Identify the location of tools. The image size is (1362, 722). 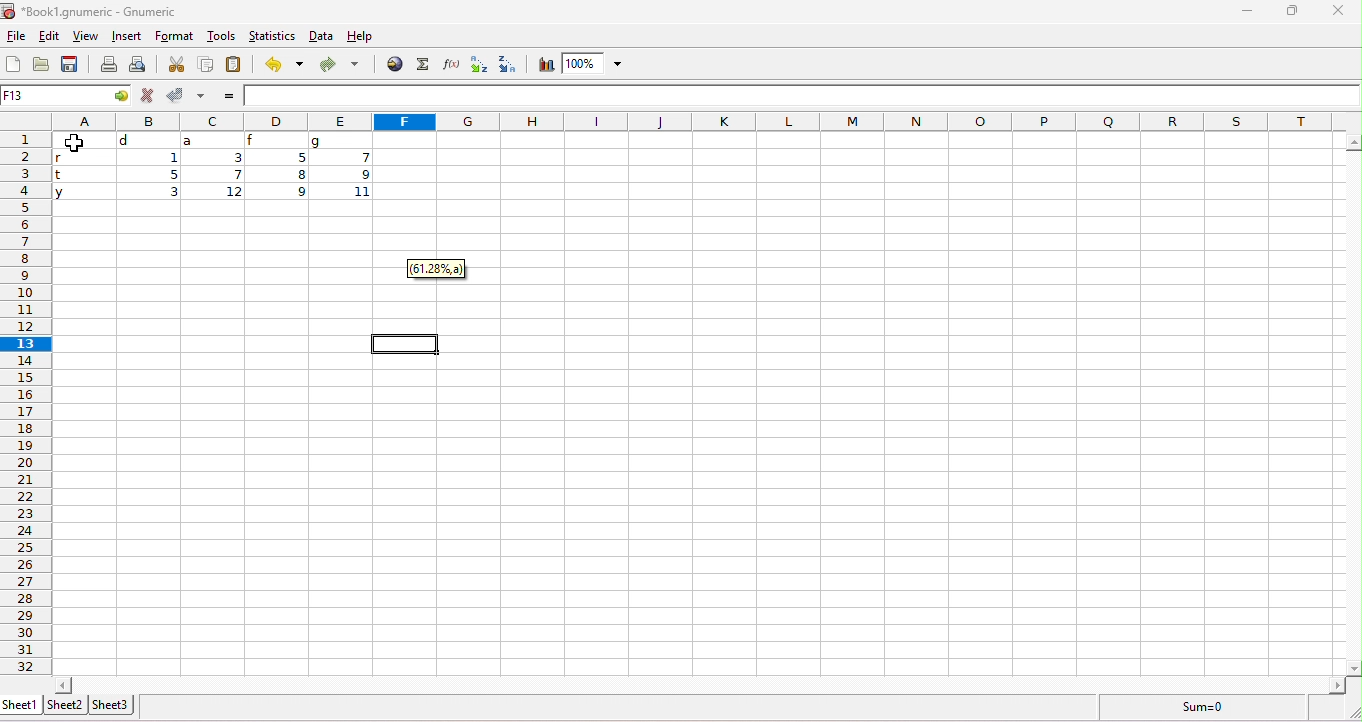
(221, 35).